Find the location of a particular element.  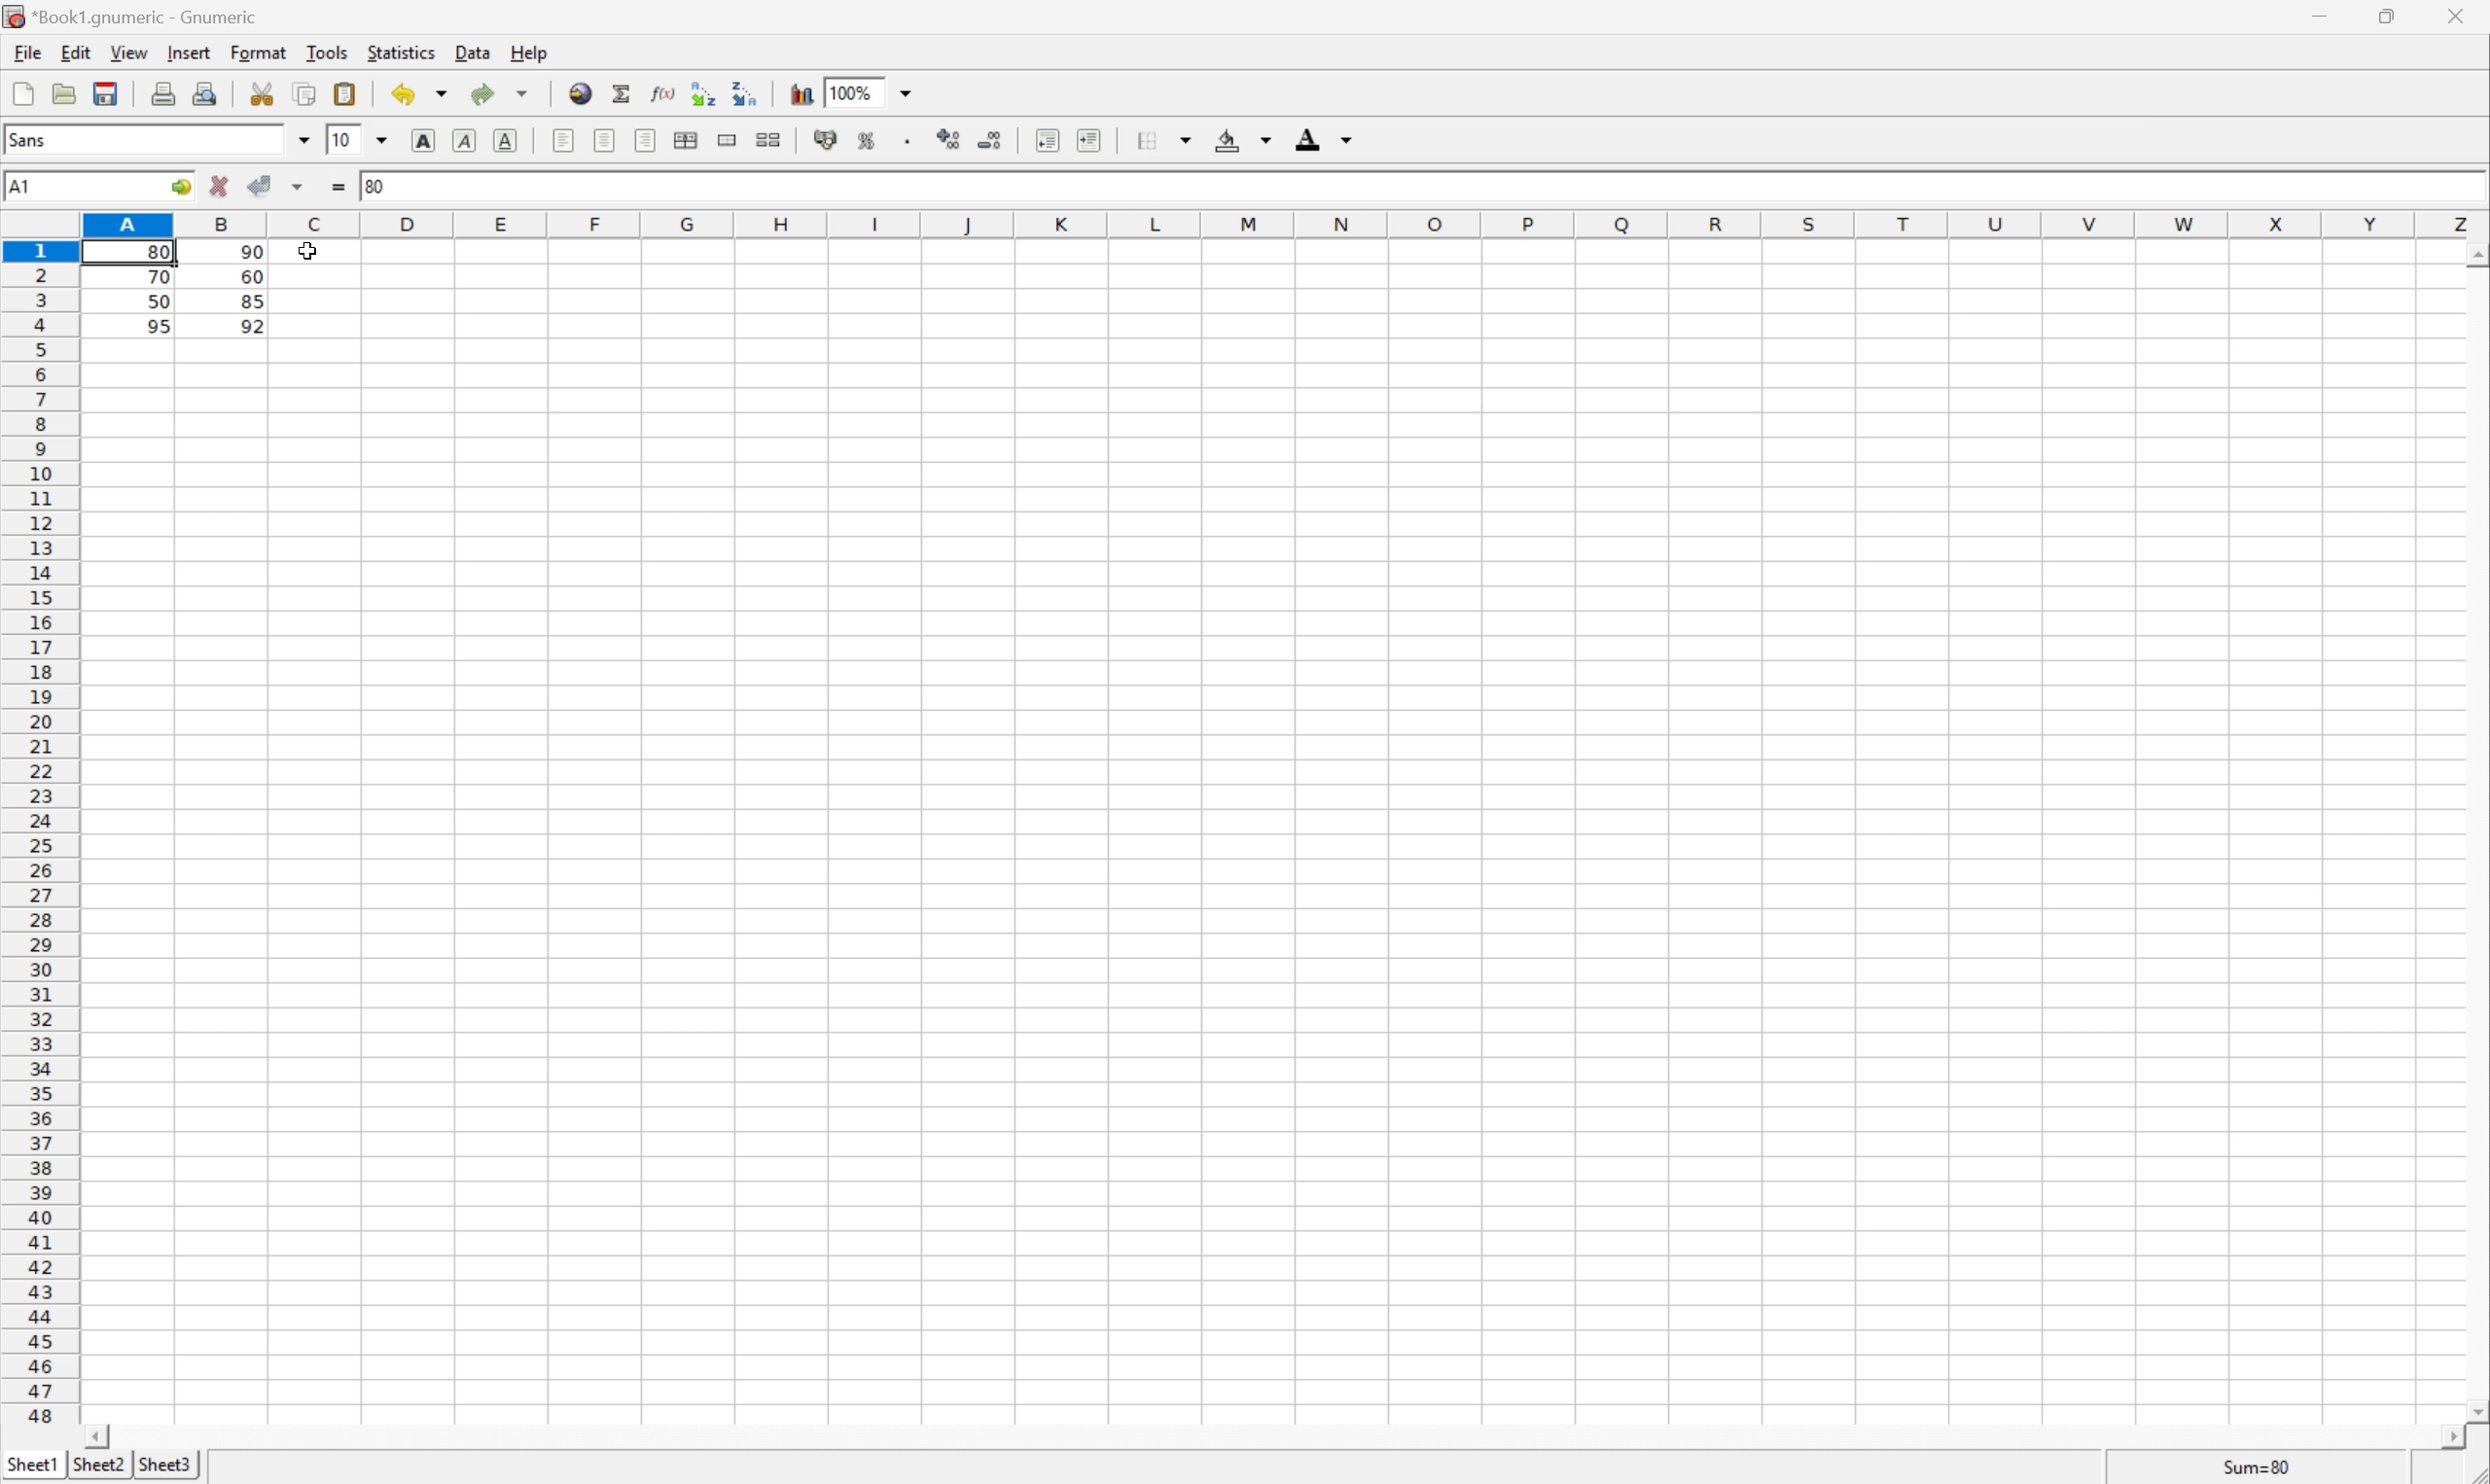

Data is located at coordinates (474, 54).